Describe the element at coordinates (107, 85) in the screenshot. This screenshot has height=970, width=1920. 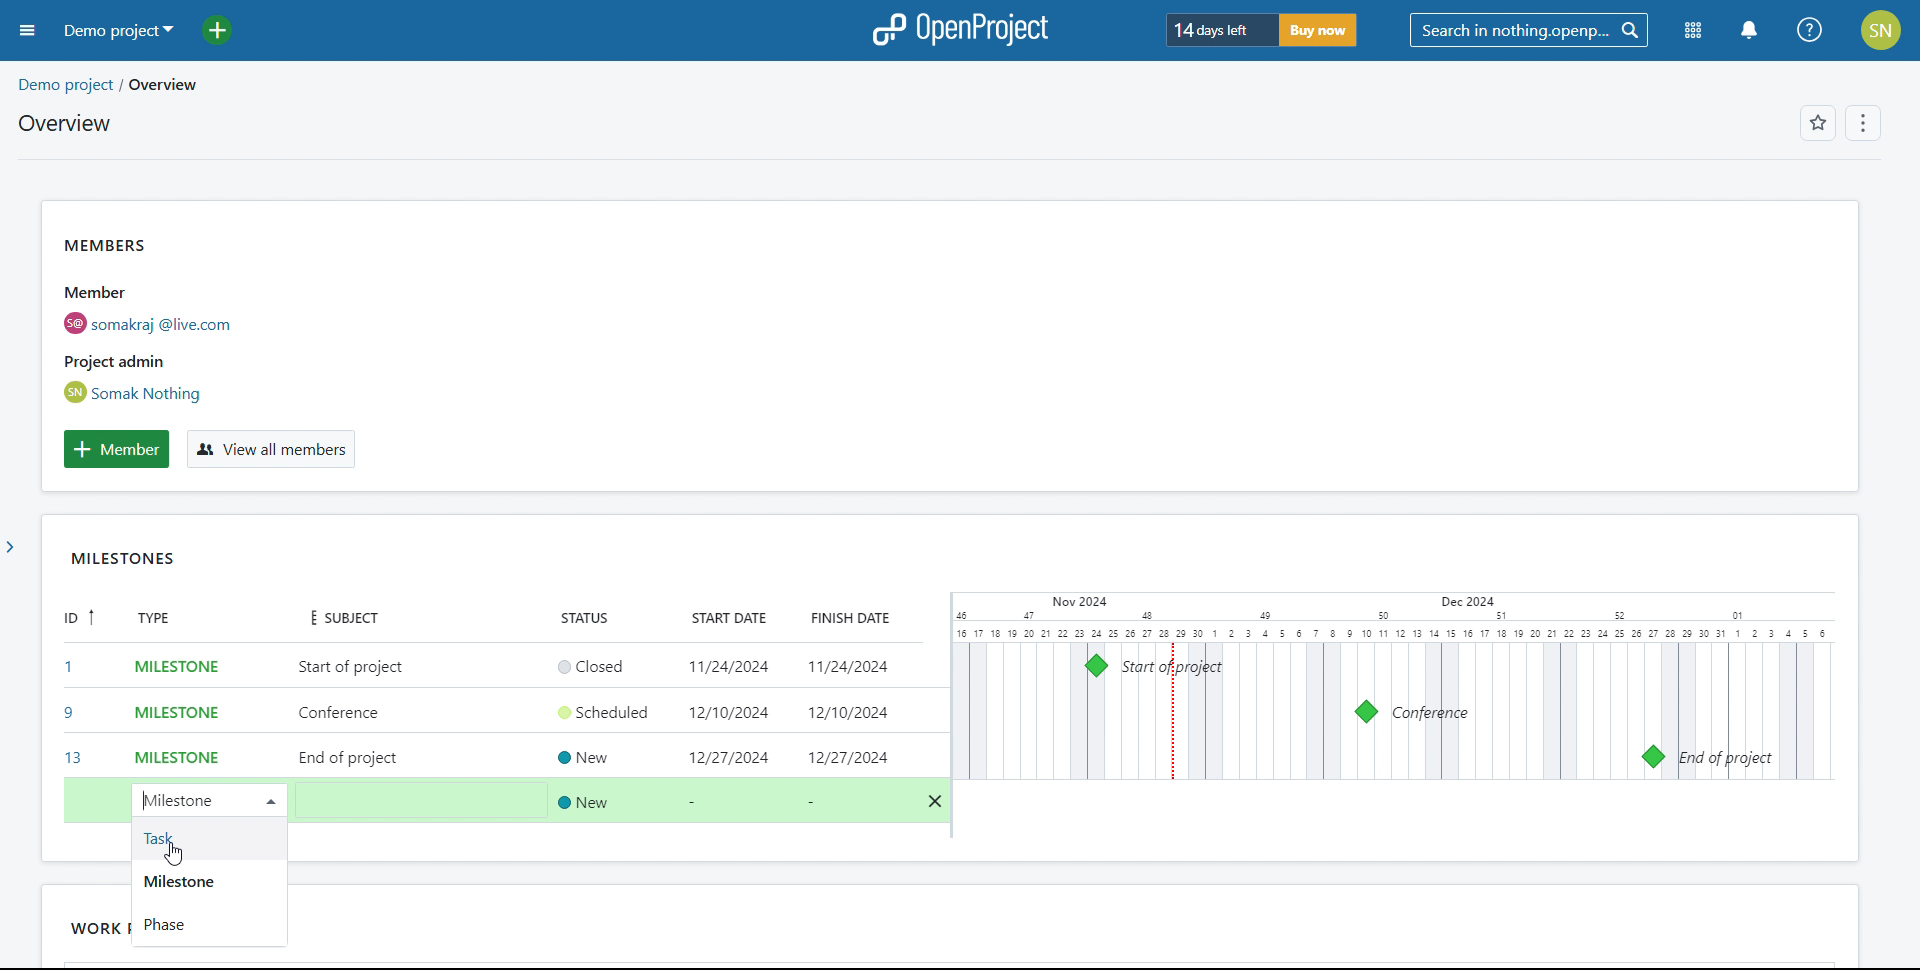
I see `demo project/overview` at that location.